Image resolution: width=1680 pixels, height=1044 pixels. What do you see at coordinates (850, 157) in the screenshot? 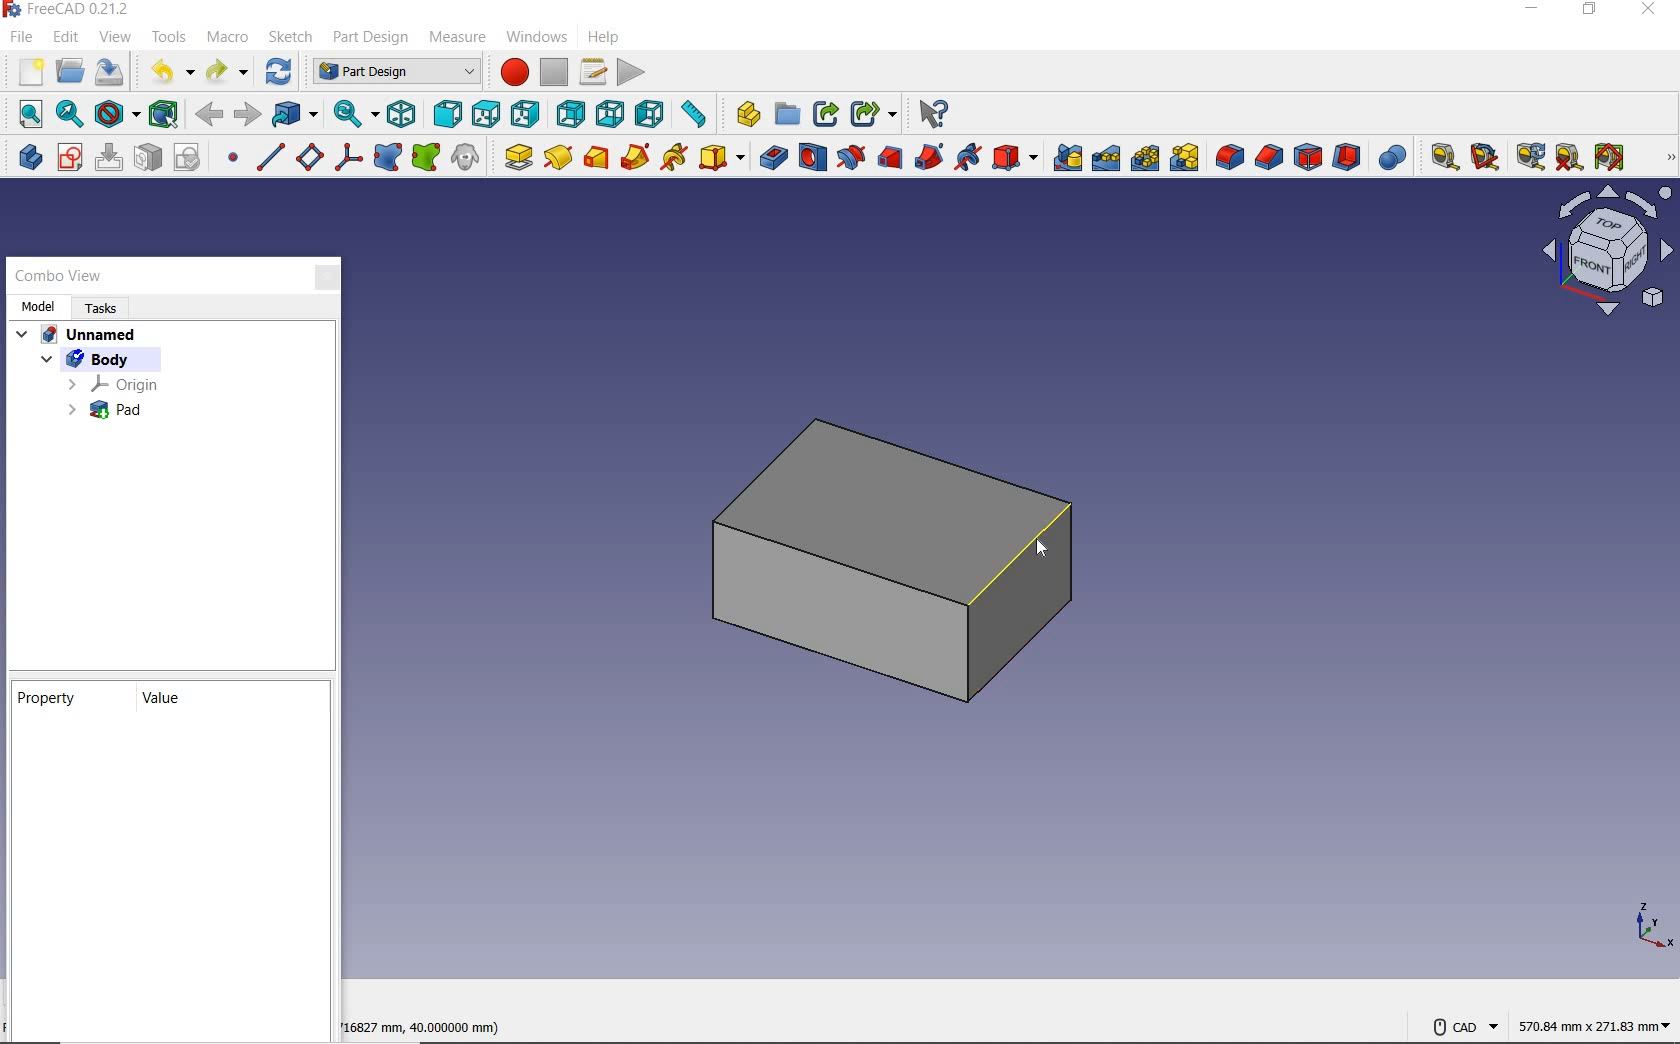
I see `groove` at bounding box center [850, 157].